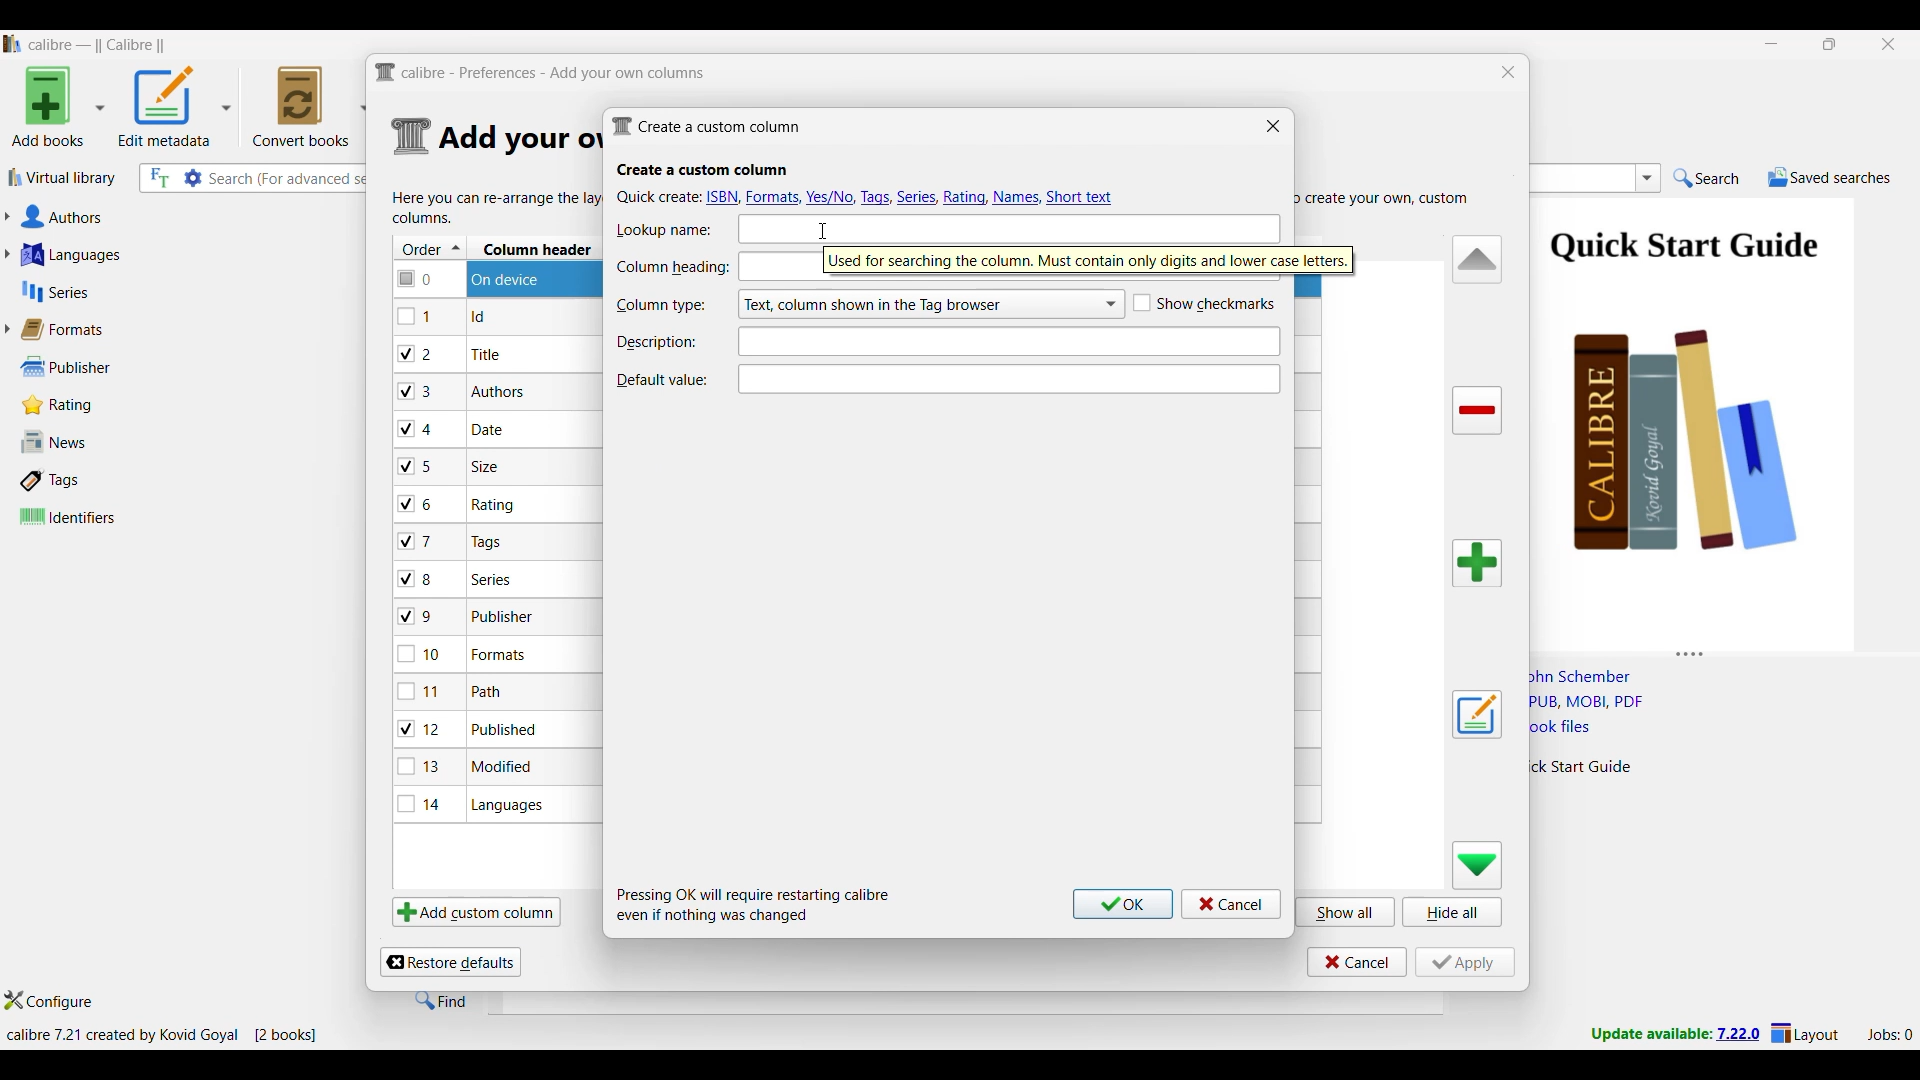 This screenshot has height=1080, width=1920. What do you see at coordinates (310, 106) in the screenshot?
I see `Convert books options` at bounding box center [310, 106].